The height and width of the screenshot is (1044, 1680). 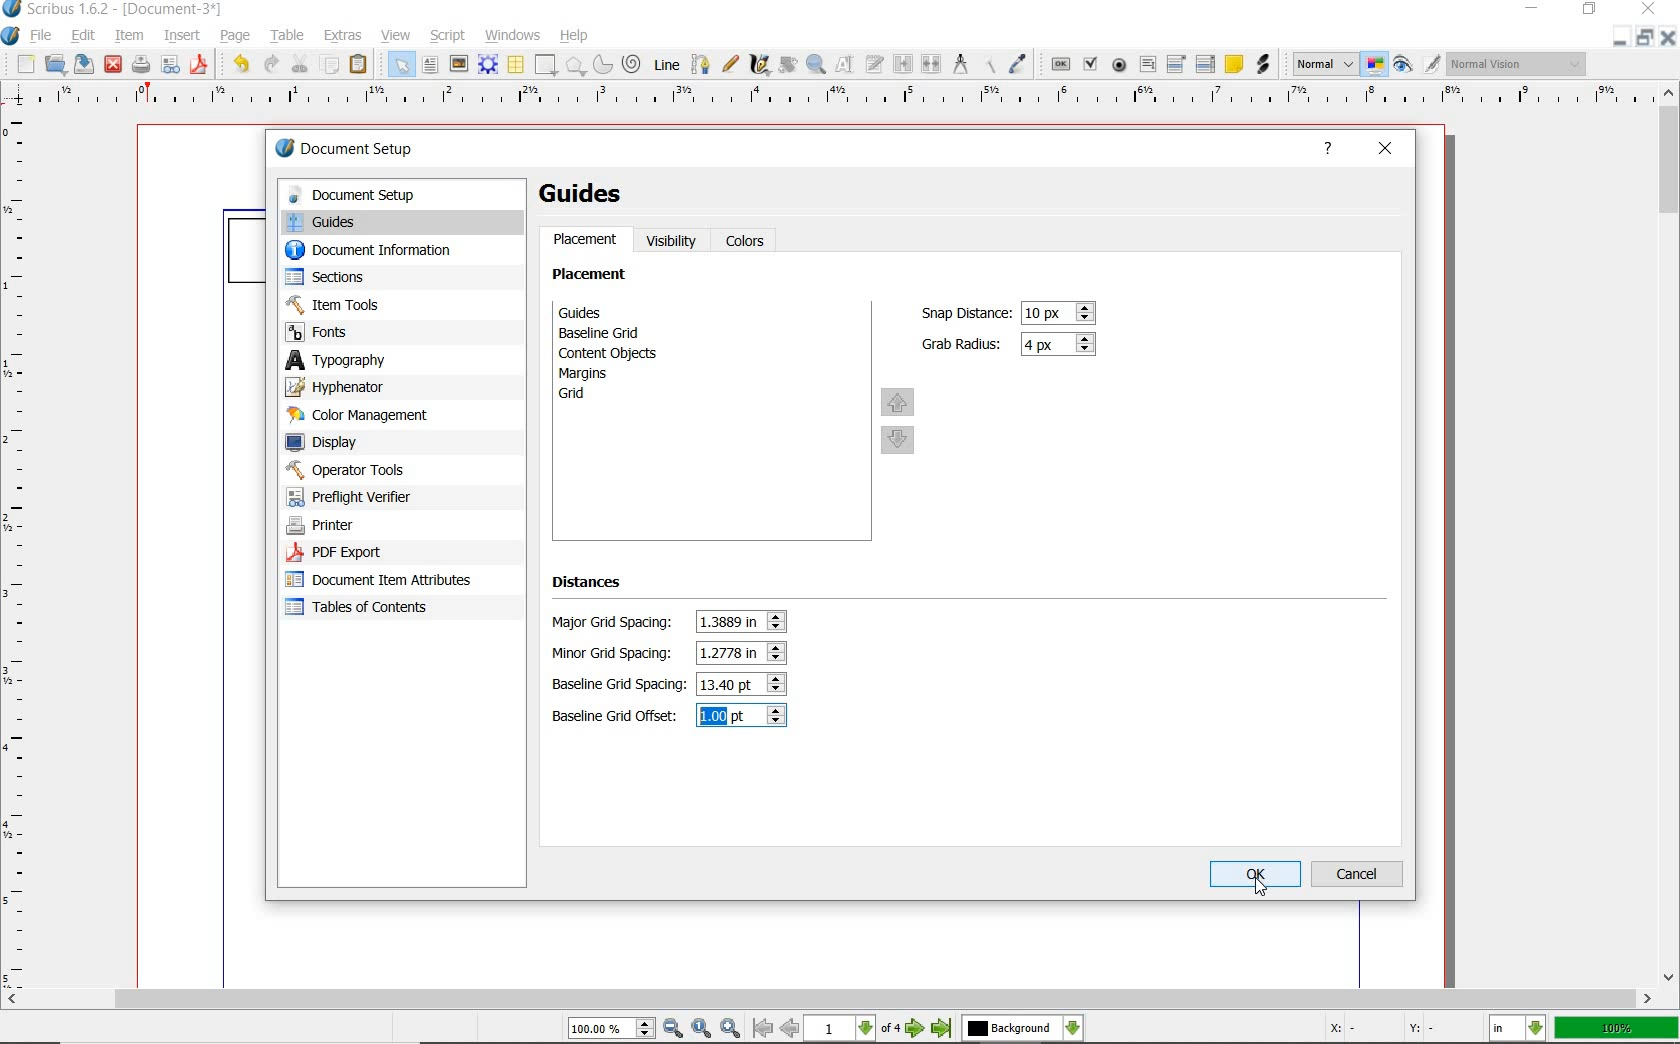 What do you see at coordinates (599, 396) in the screenshot?
I see `grid` at bounding box center [599, 396].